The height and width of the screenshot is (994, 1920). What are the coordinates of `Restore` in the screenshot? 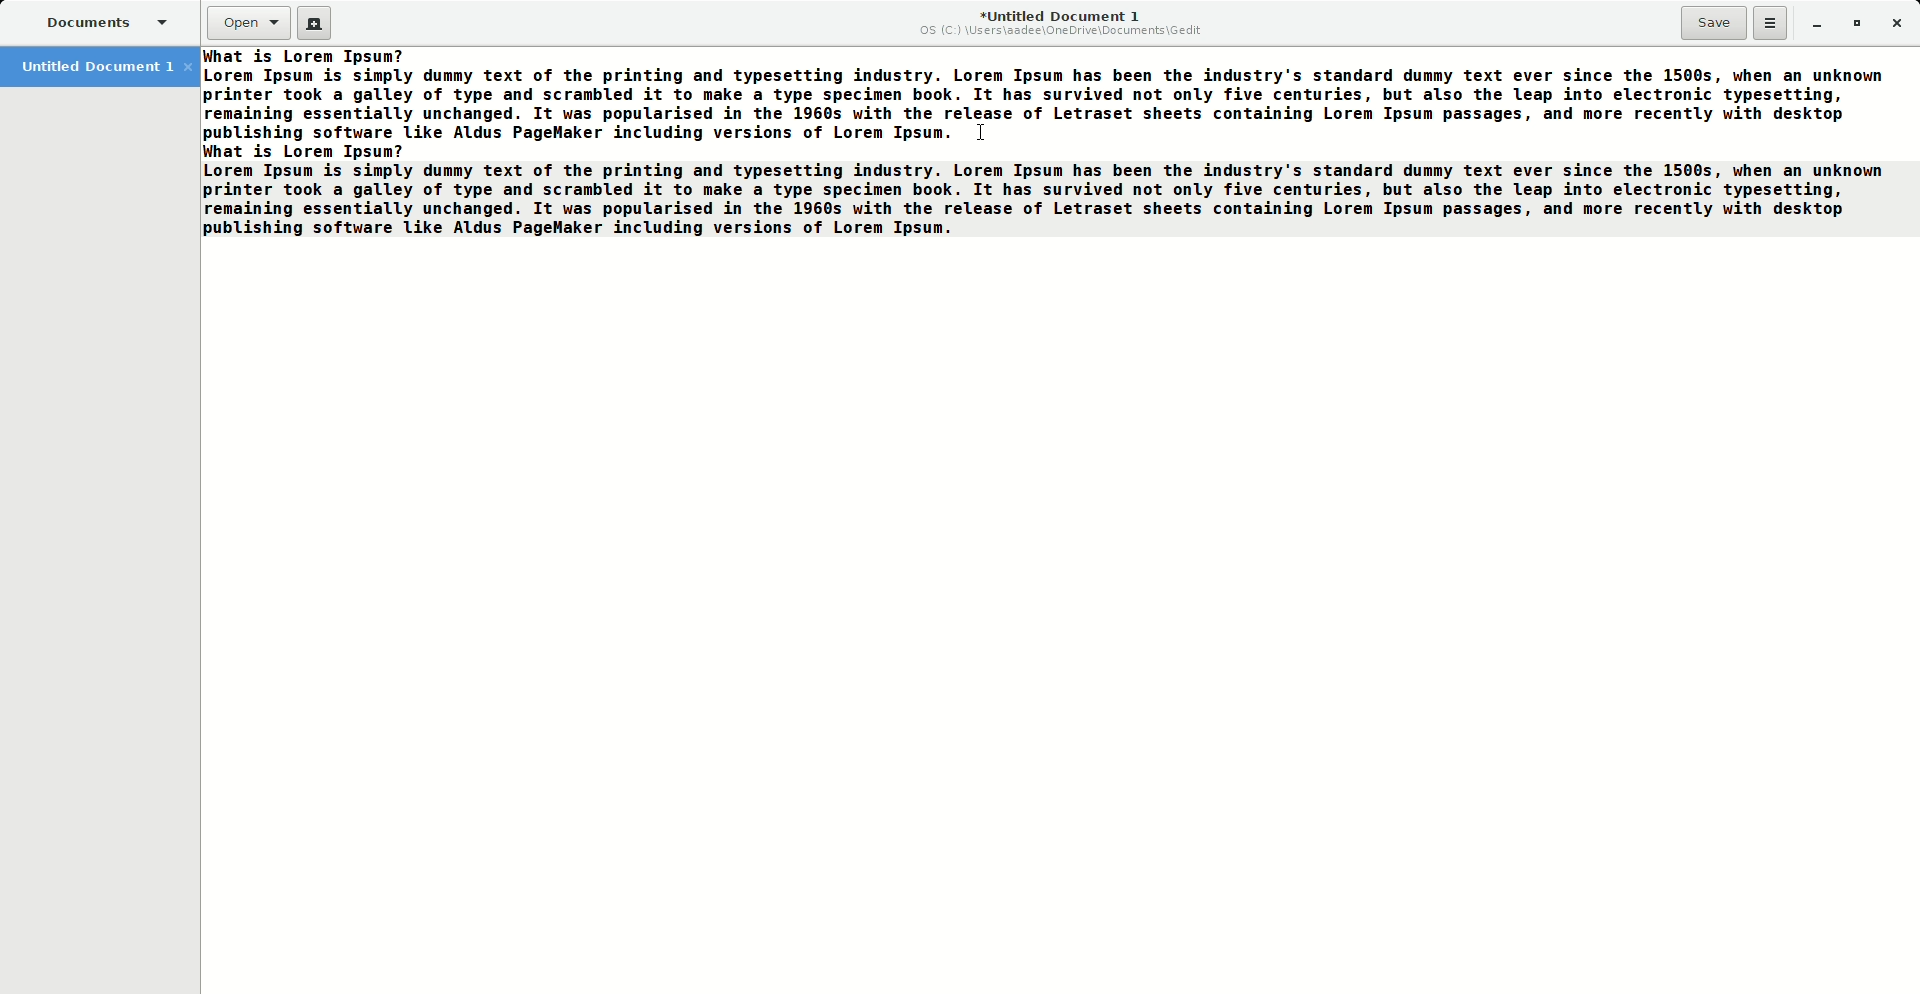 It's located at (1854, 22).